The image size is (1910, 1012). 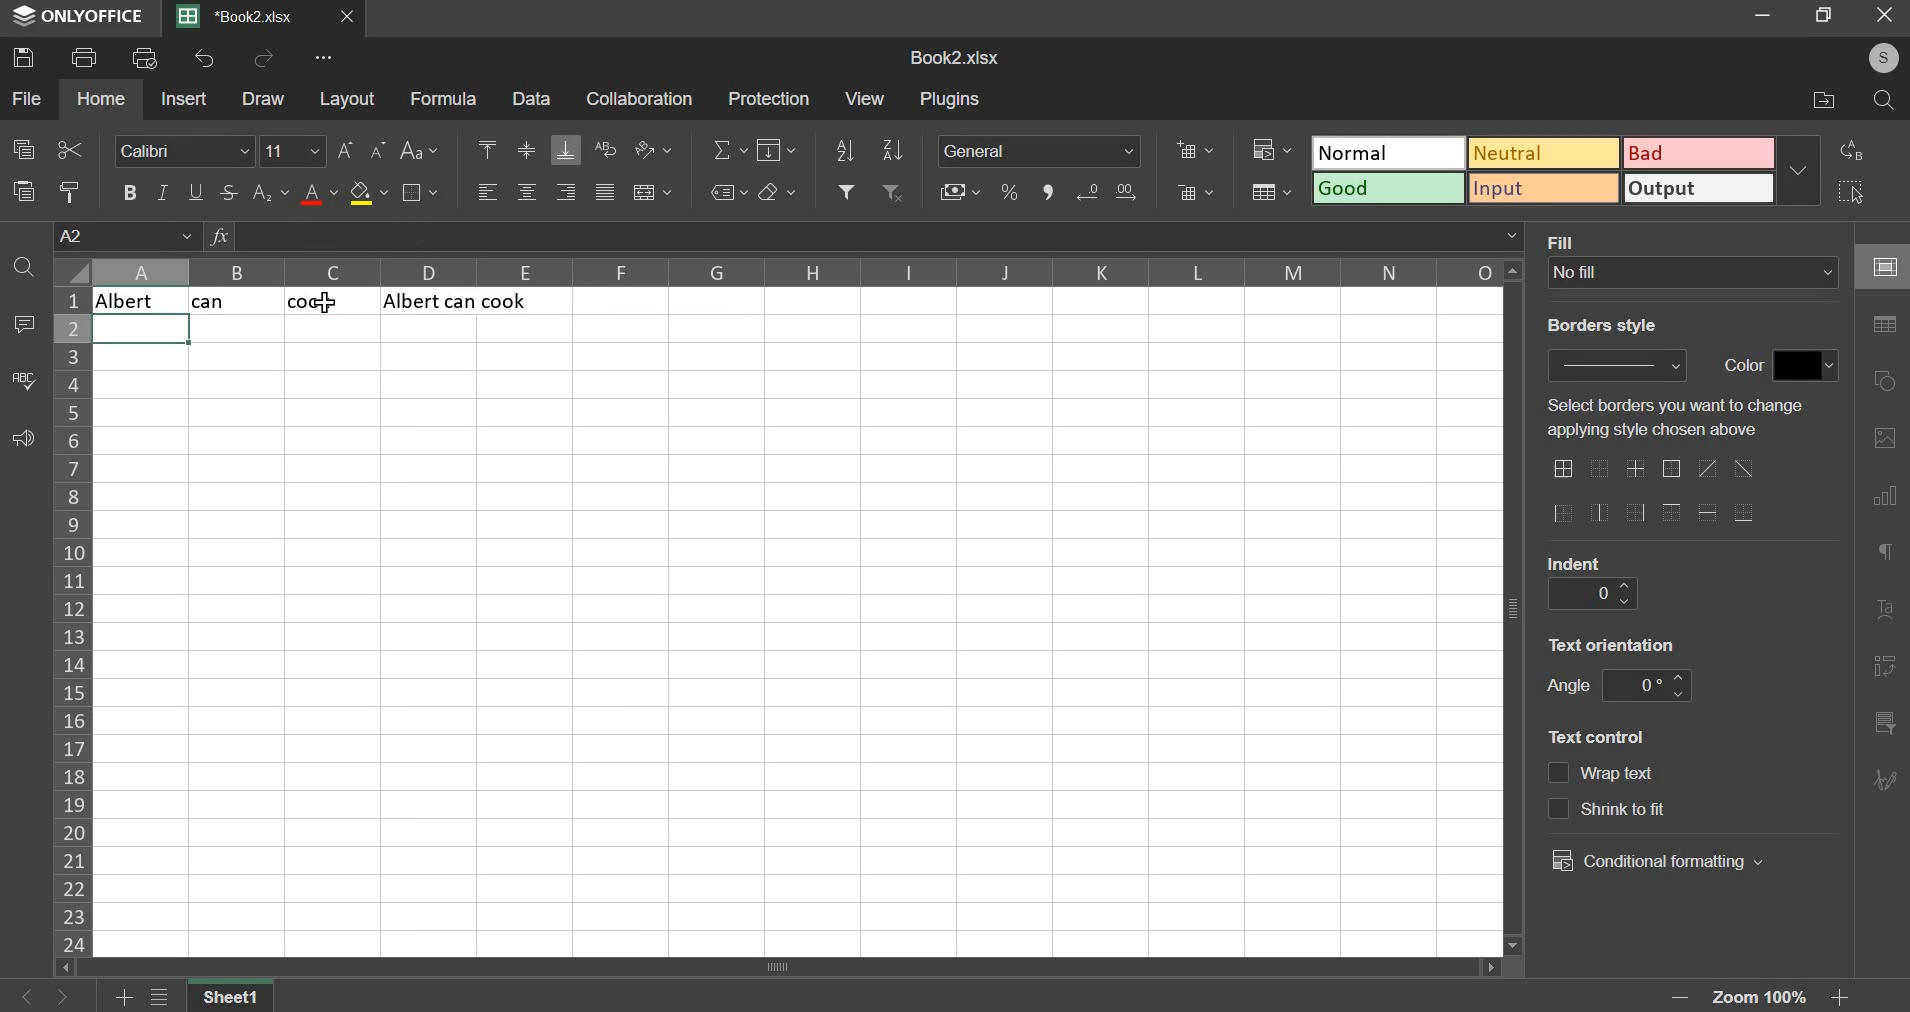 What do you see at coordinates (1269, 151) in the screenshot?
I see `conditional formatting` at bounding box center [1269, 151].